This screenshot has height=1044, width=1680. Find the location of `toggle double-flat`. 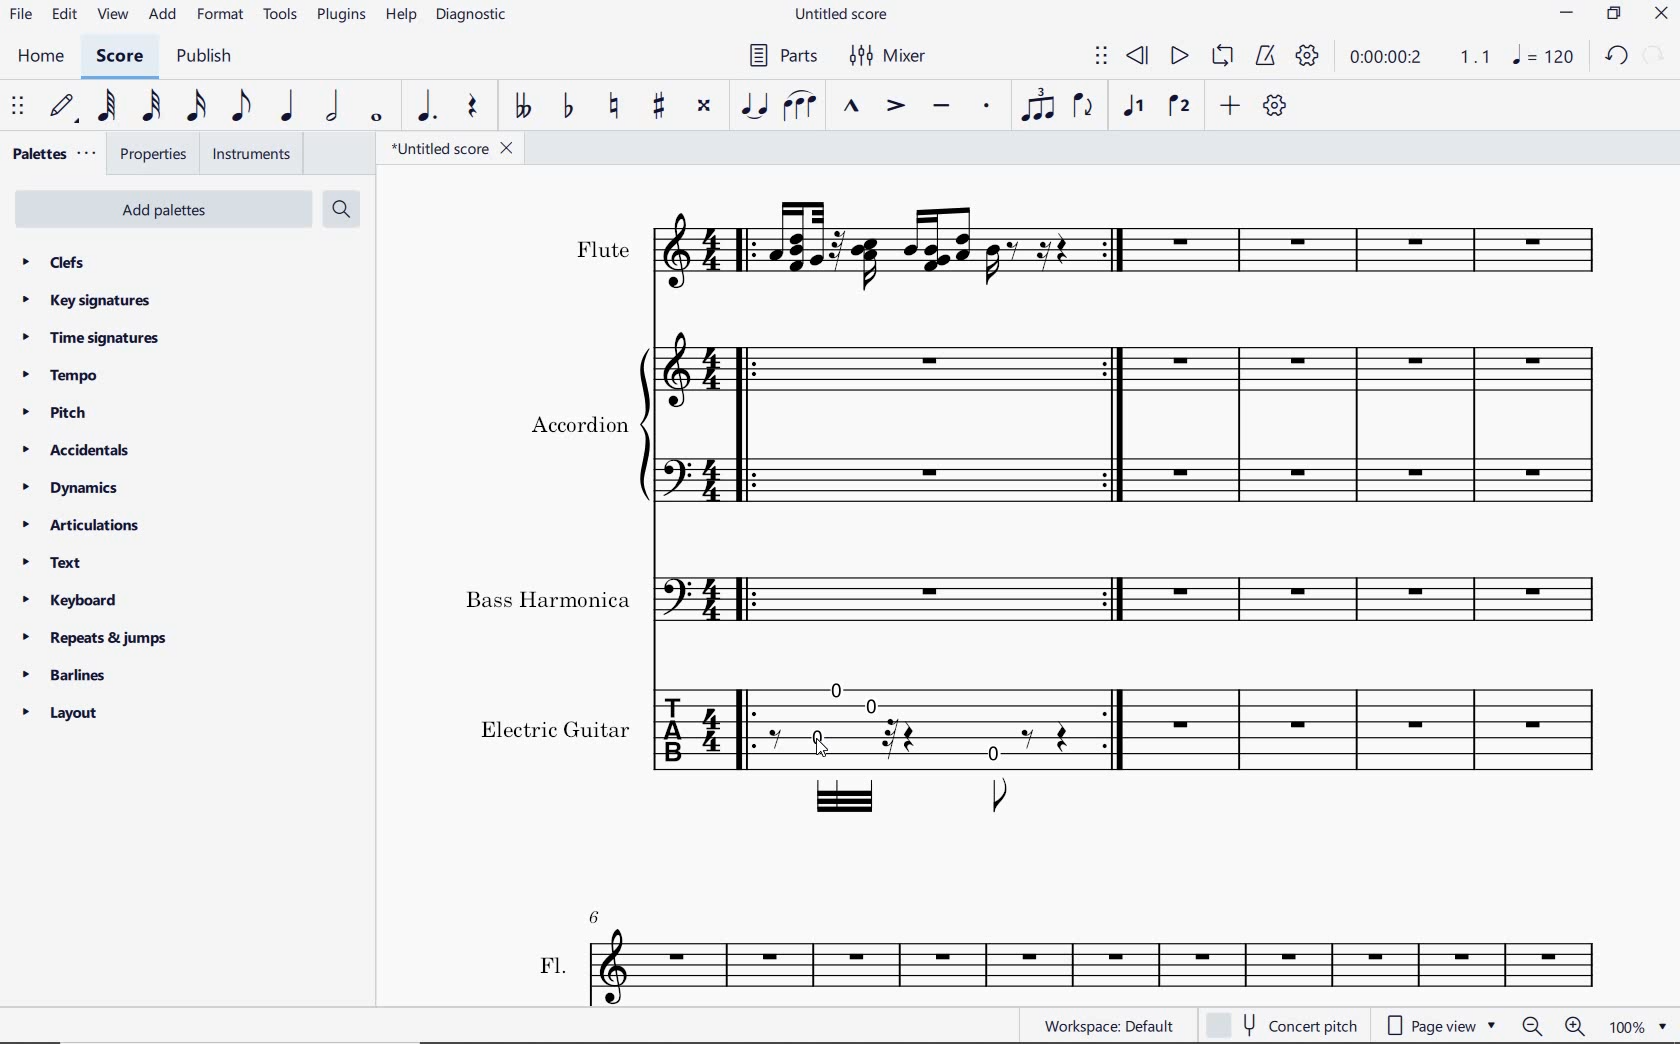

toggle double-flat is located at coordinates (520, 107).